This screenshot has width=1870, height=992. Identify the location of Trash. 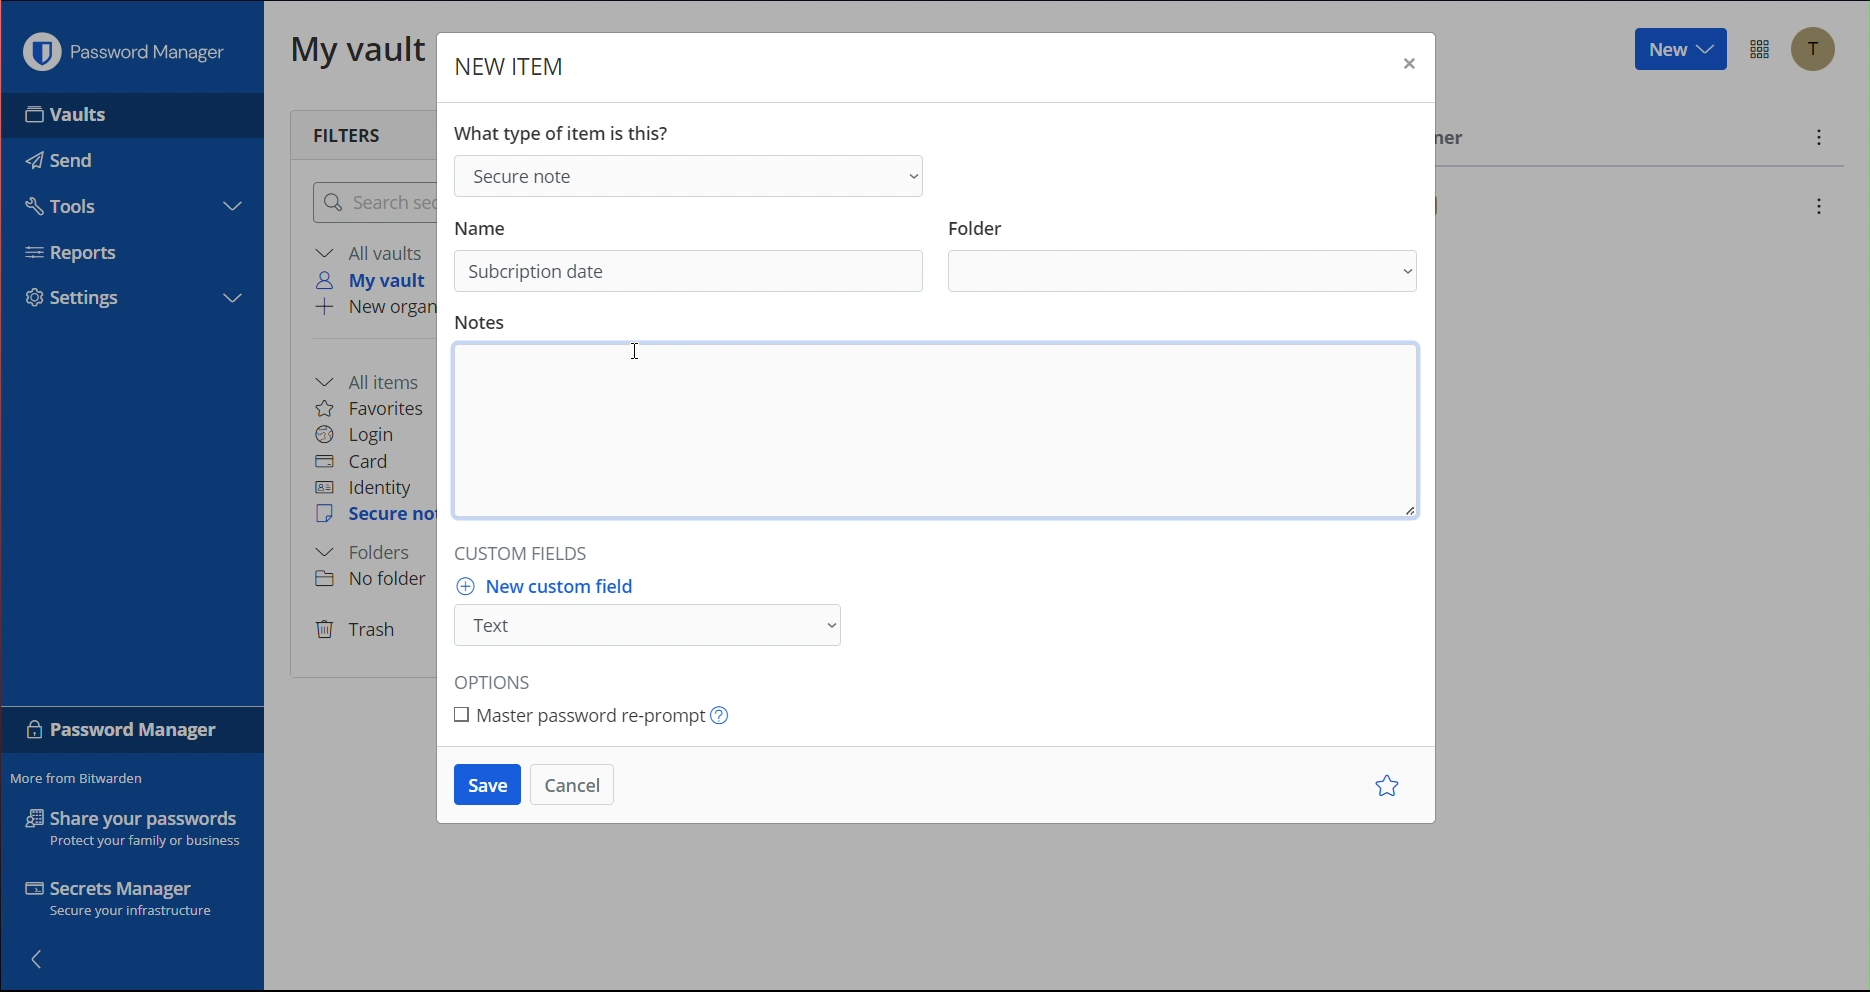
(357, 631).